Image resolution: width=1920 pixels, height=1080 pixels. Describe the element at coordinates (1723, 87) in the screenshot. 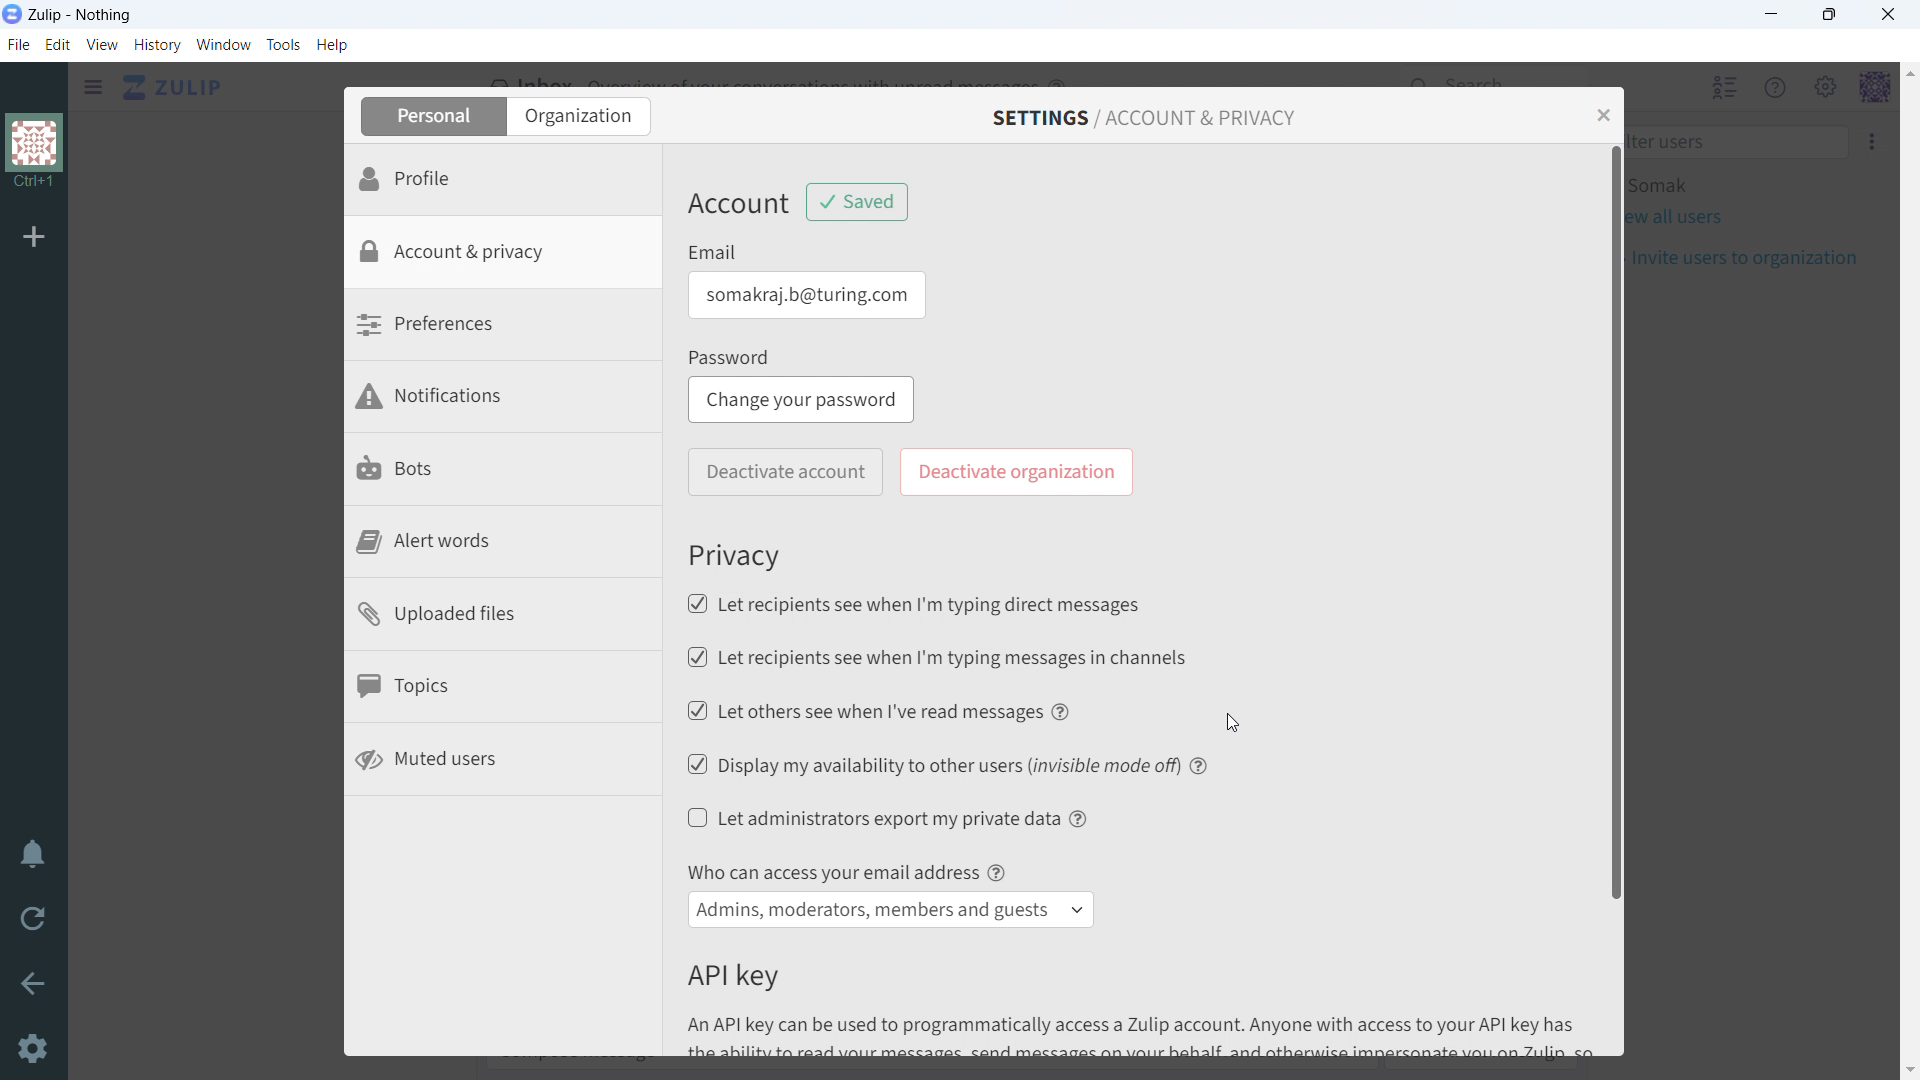

I see `hide all users` at that location.